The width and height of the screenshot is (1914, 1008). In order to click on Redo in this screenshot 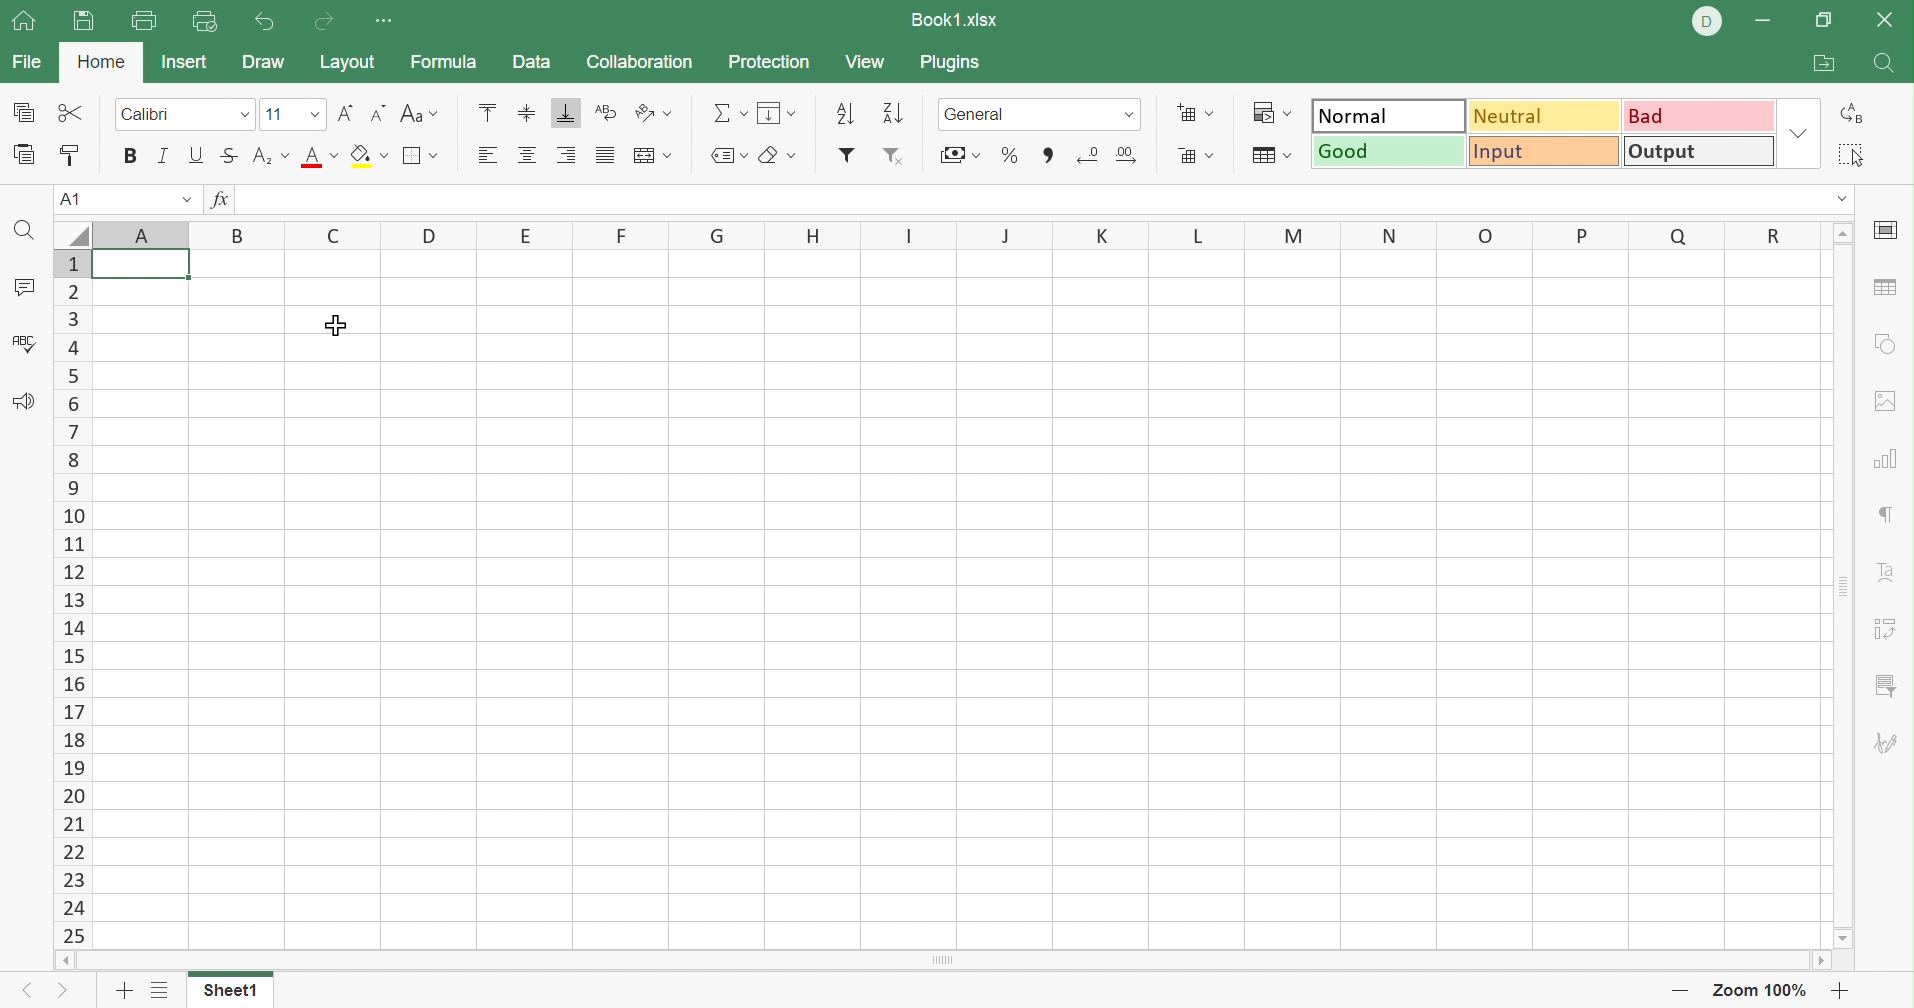, I will do `click(329, 22)`.